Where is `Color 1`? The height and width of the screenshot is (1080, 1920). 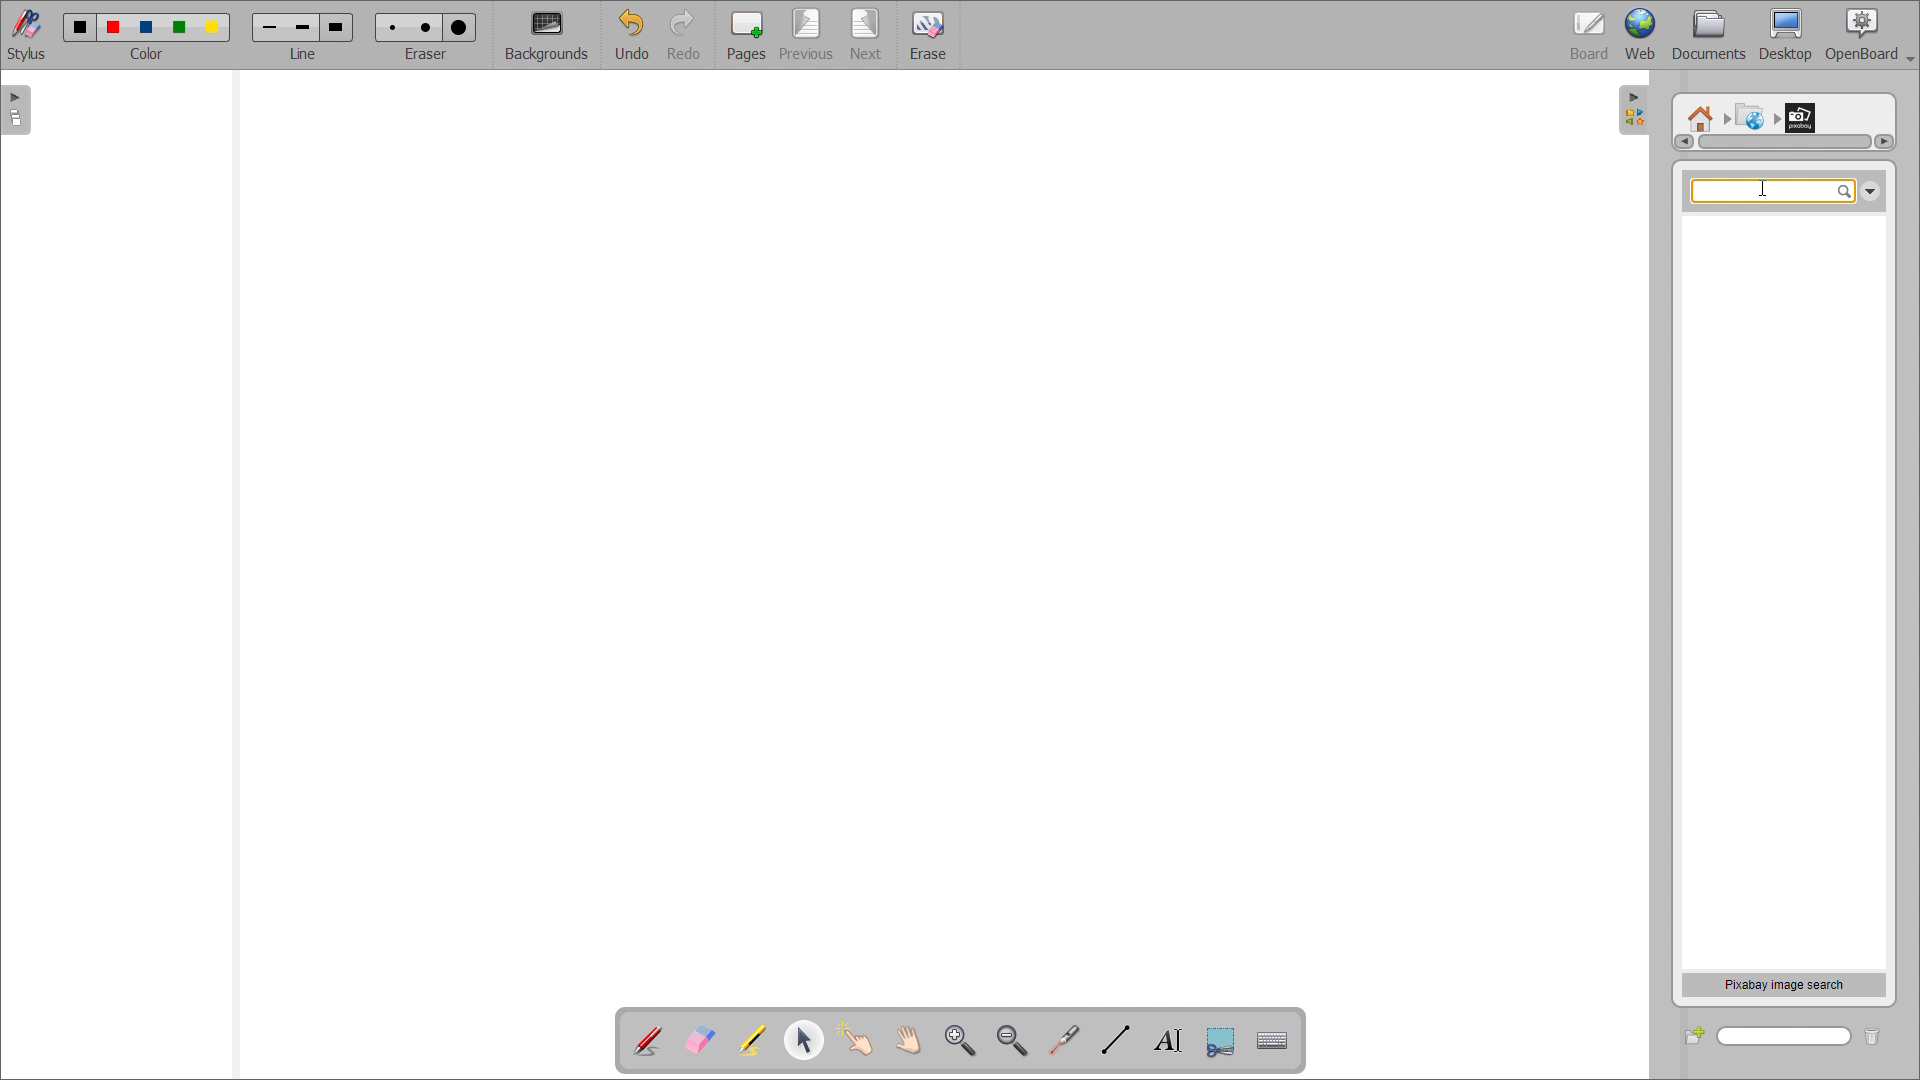 Color 1 is located at coordinates (78, 27).